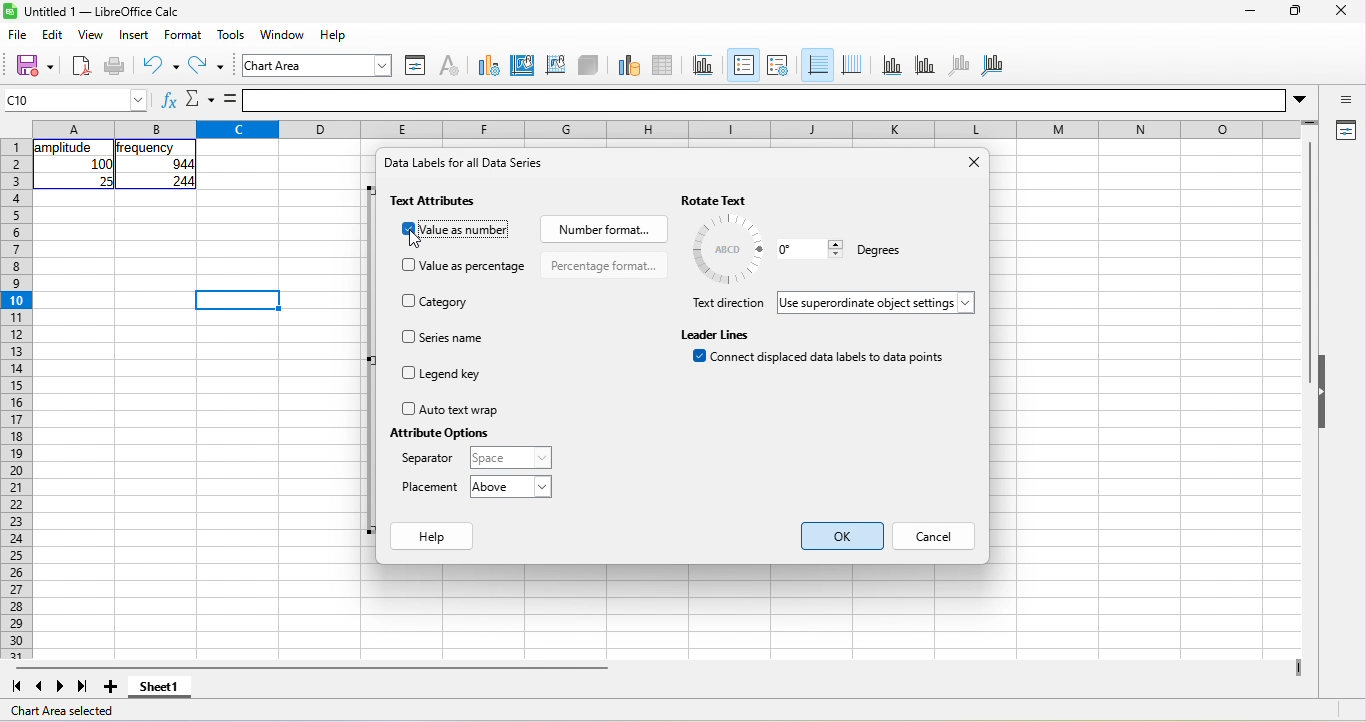  Describe the element at coordinates (879, 303) in the screenshot. I see `use superordinate object settings` at that location.